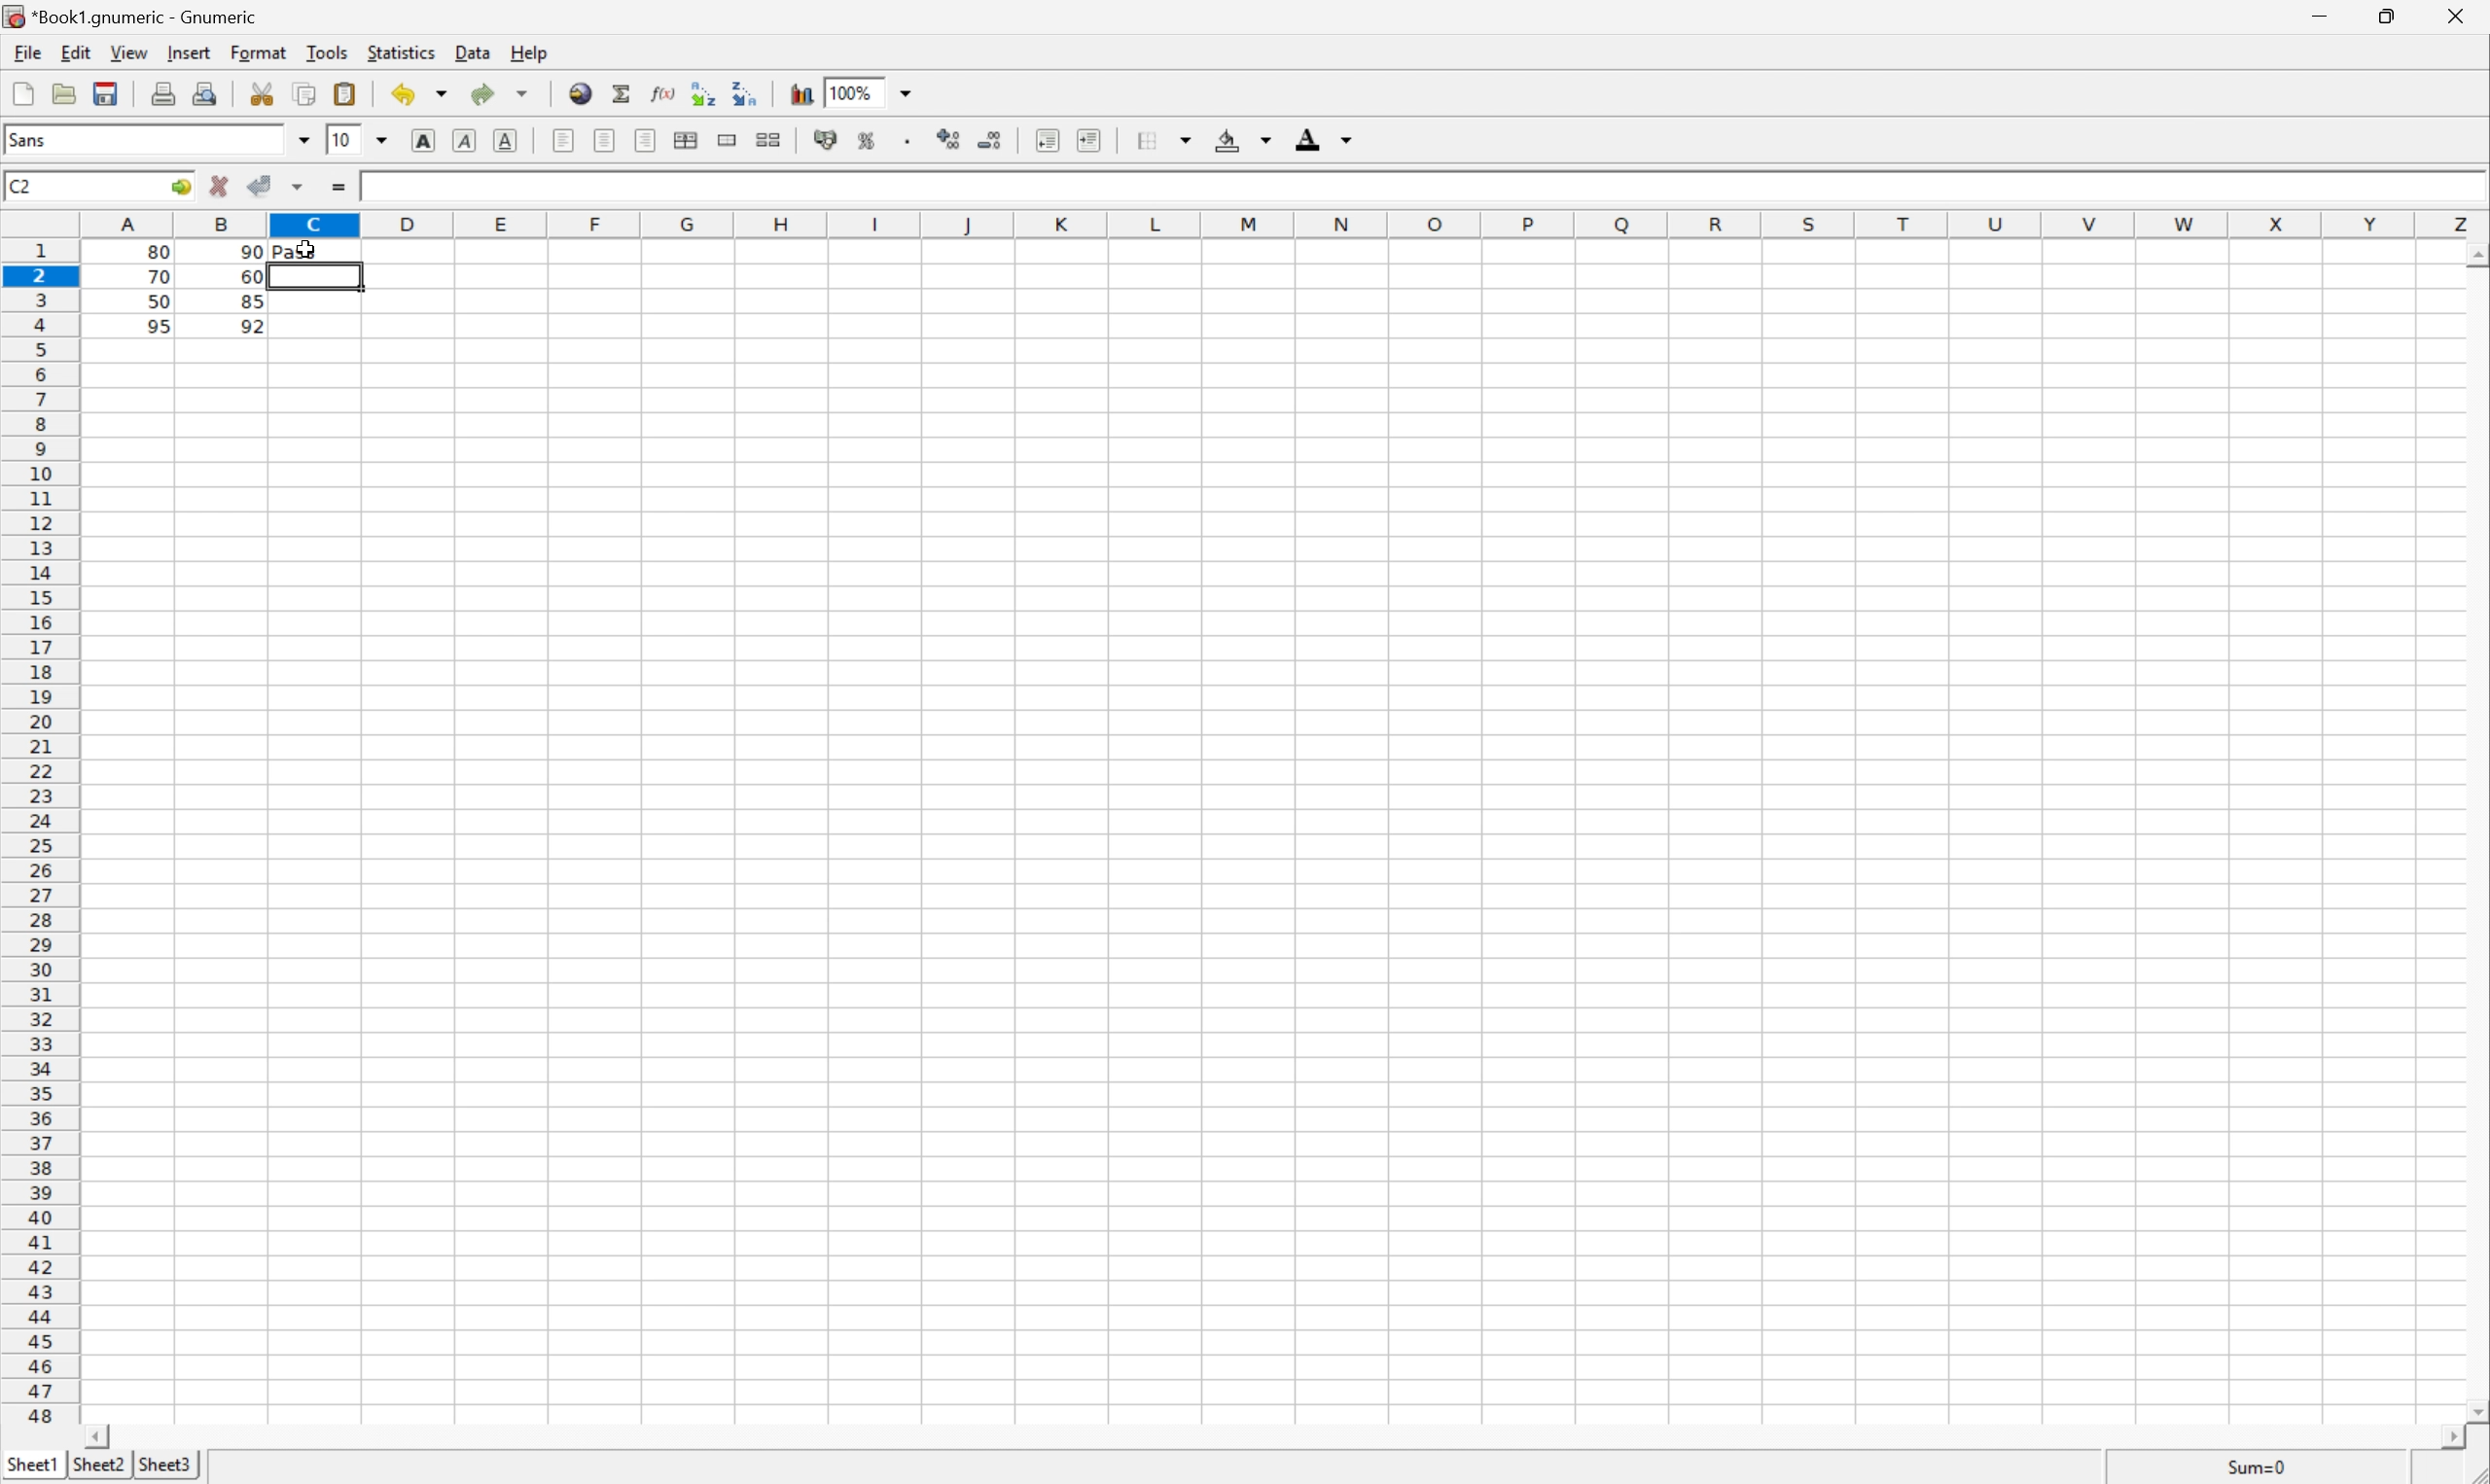 The width and height of the screenshot is (2490, 1484). Describe the element at coordinates (104, 91) in the screenshot. I see `Save the current file` at that location.